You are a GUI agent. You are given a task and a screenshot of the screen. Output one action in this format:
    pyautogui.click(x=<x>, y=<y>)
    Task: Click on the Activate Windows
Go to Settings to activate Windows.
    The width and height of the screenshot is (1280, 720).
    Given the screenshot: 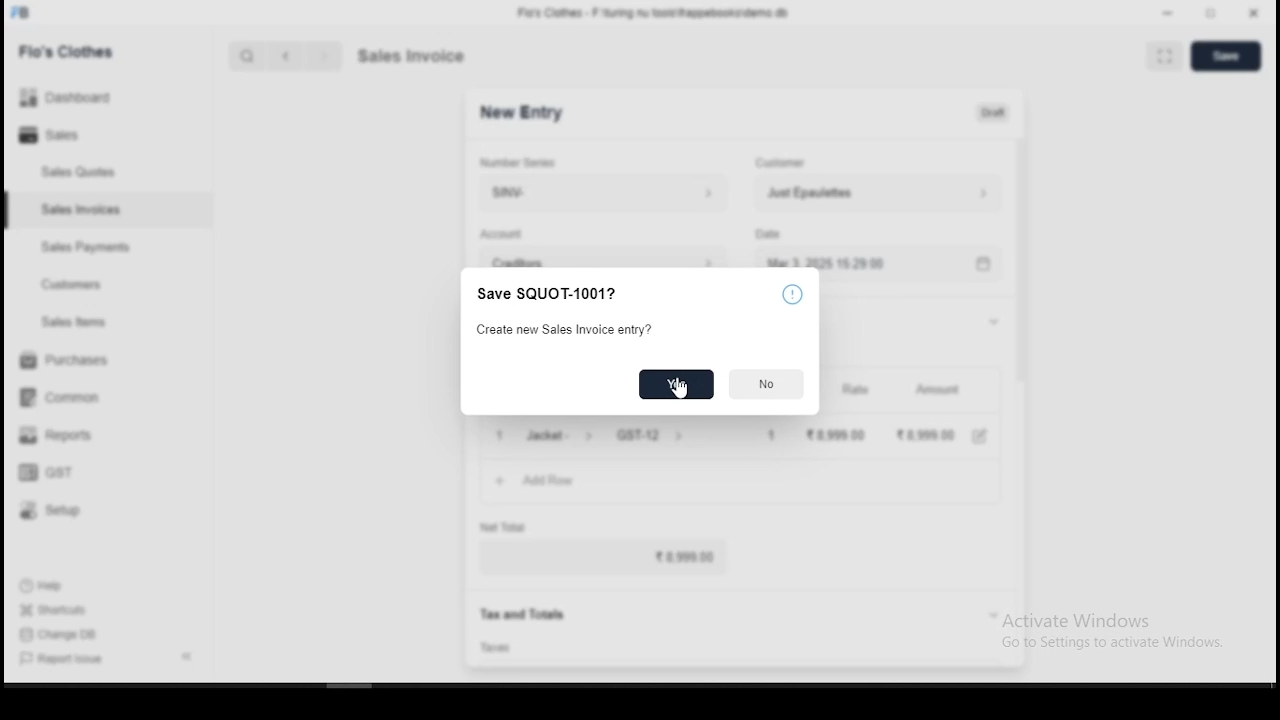 What is the action you would take?
    pyautogui.click(x=1125, y=627)
    